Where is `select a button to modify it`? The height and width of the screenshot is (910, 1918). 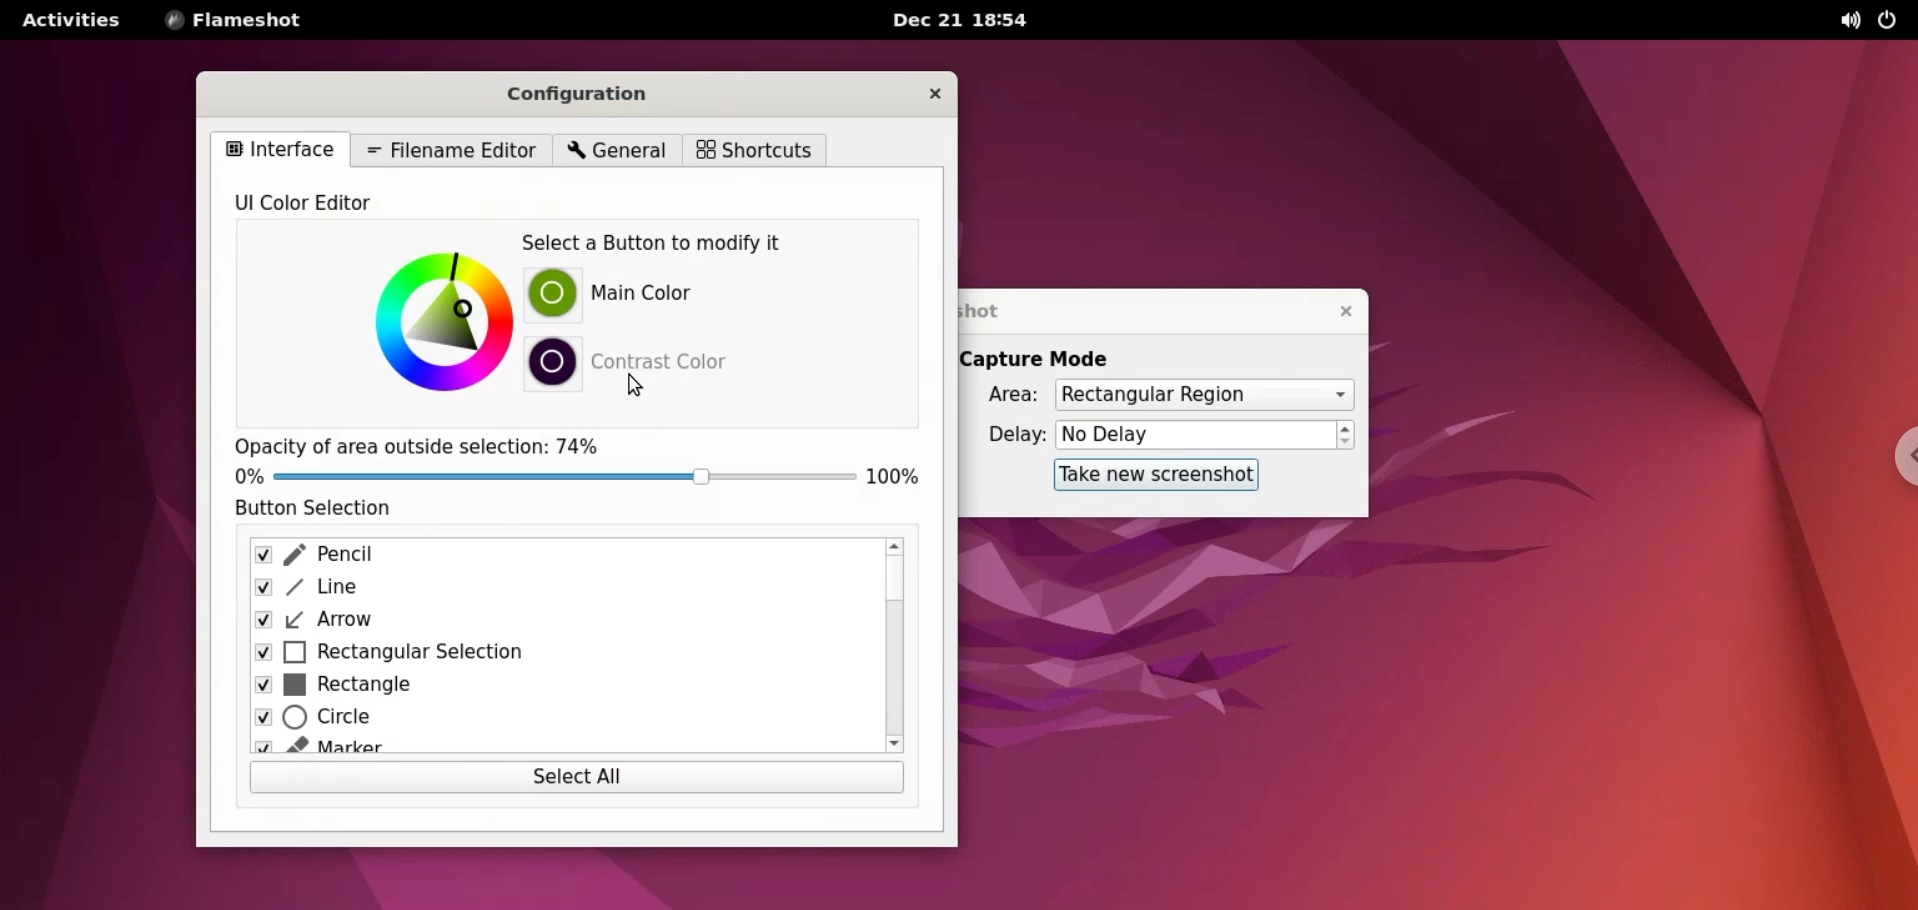 select a button to modify it is located at coordinates (664, 243).